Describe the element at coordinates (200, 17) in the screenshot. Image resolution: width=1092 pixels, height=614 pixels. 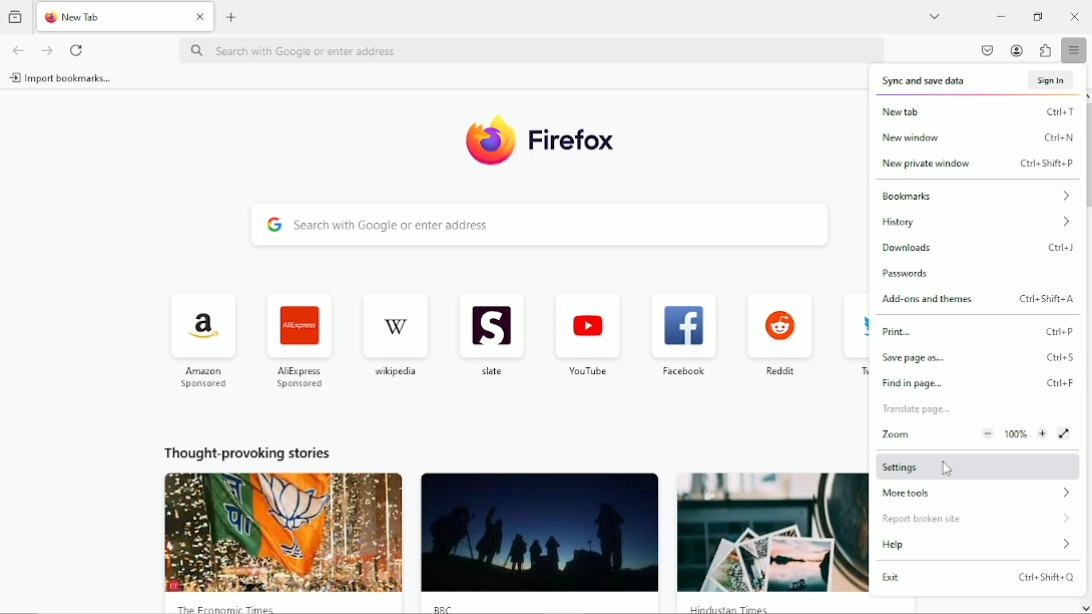
I see `close` at that location.